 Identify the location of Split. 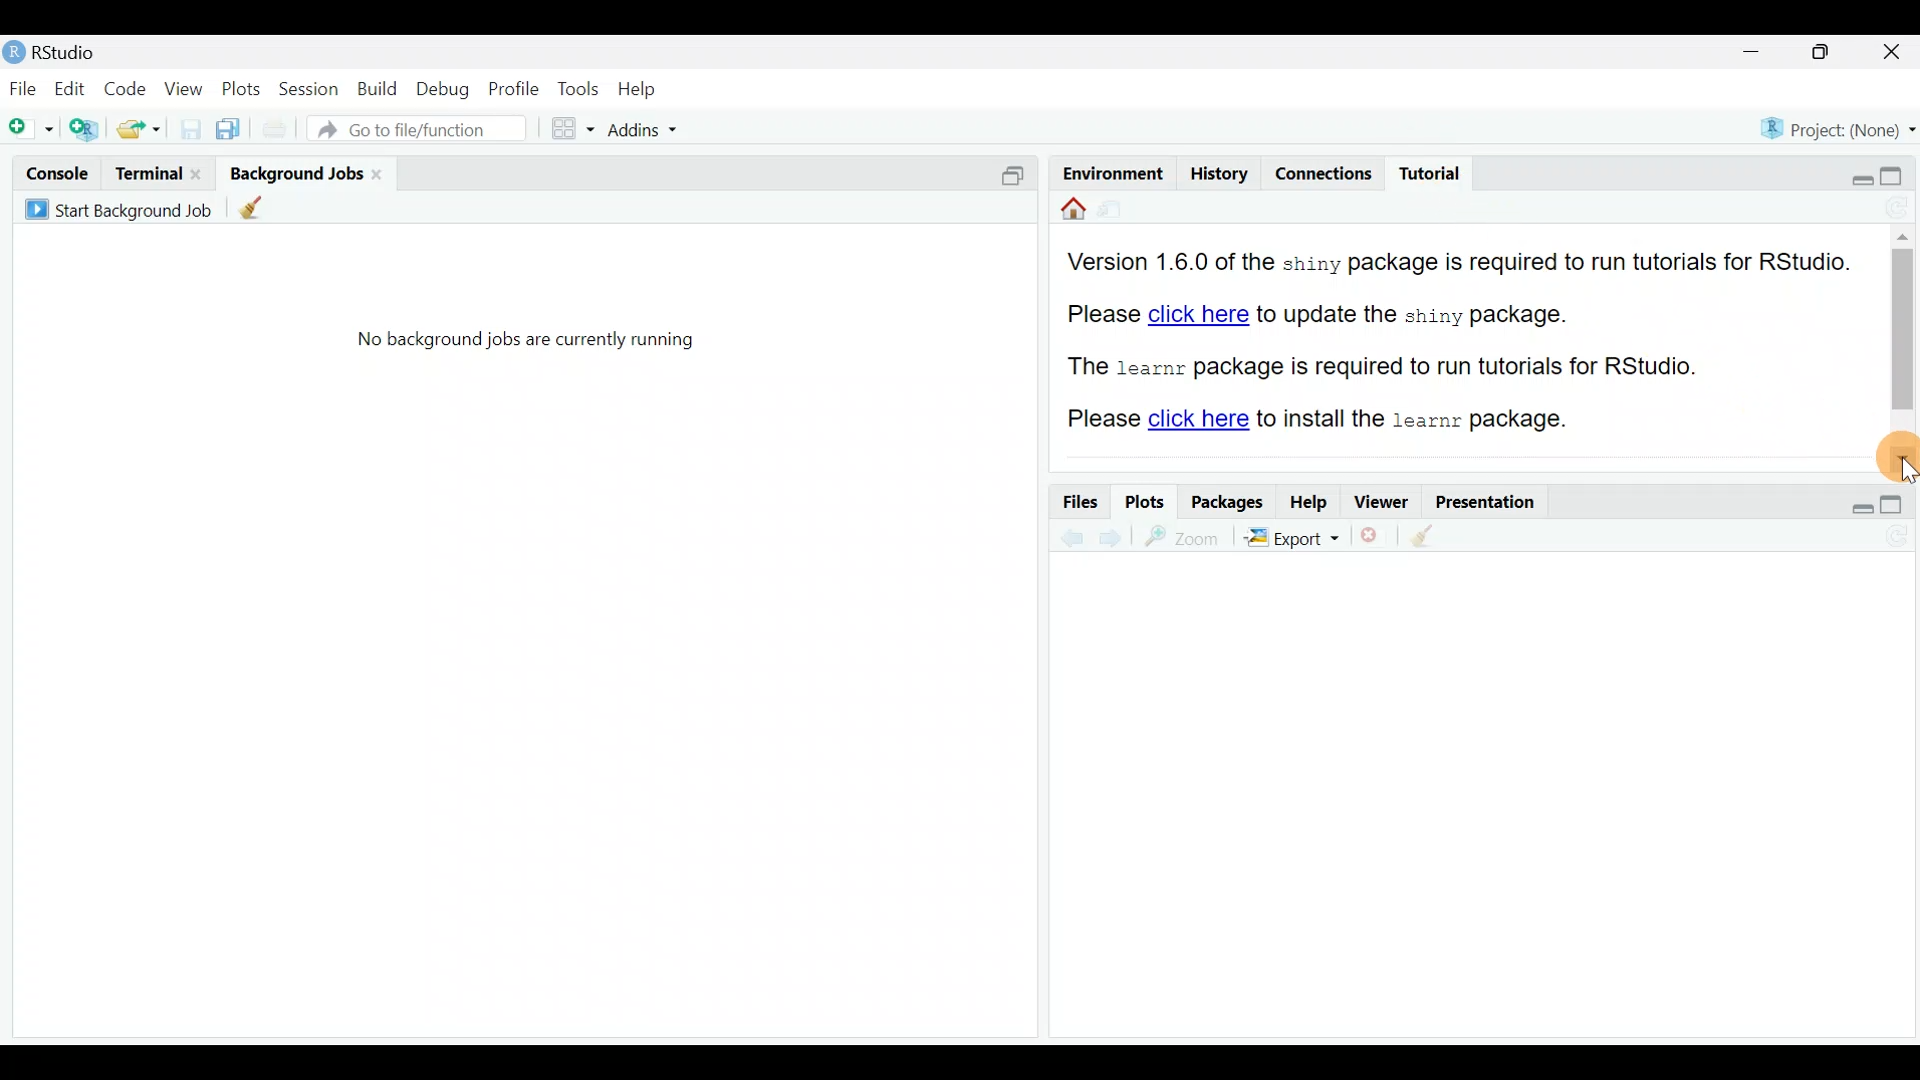
(1018, 174).